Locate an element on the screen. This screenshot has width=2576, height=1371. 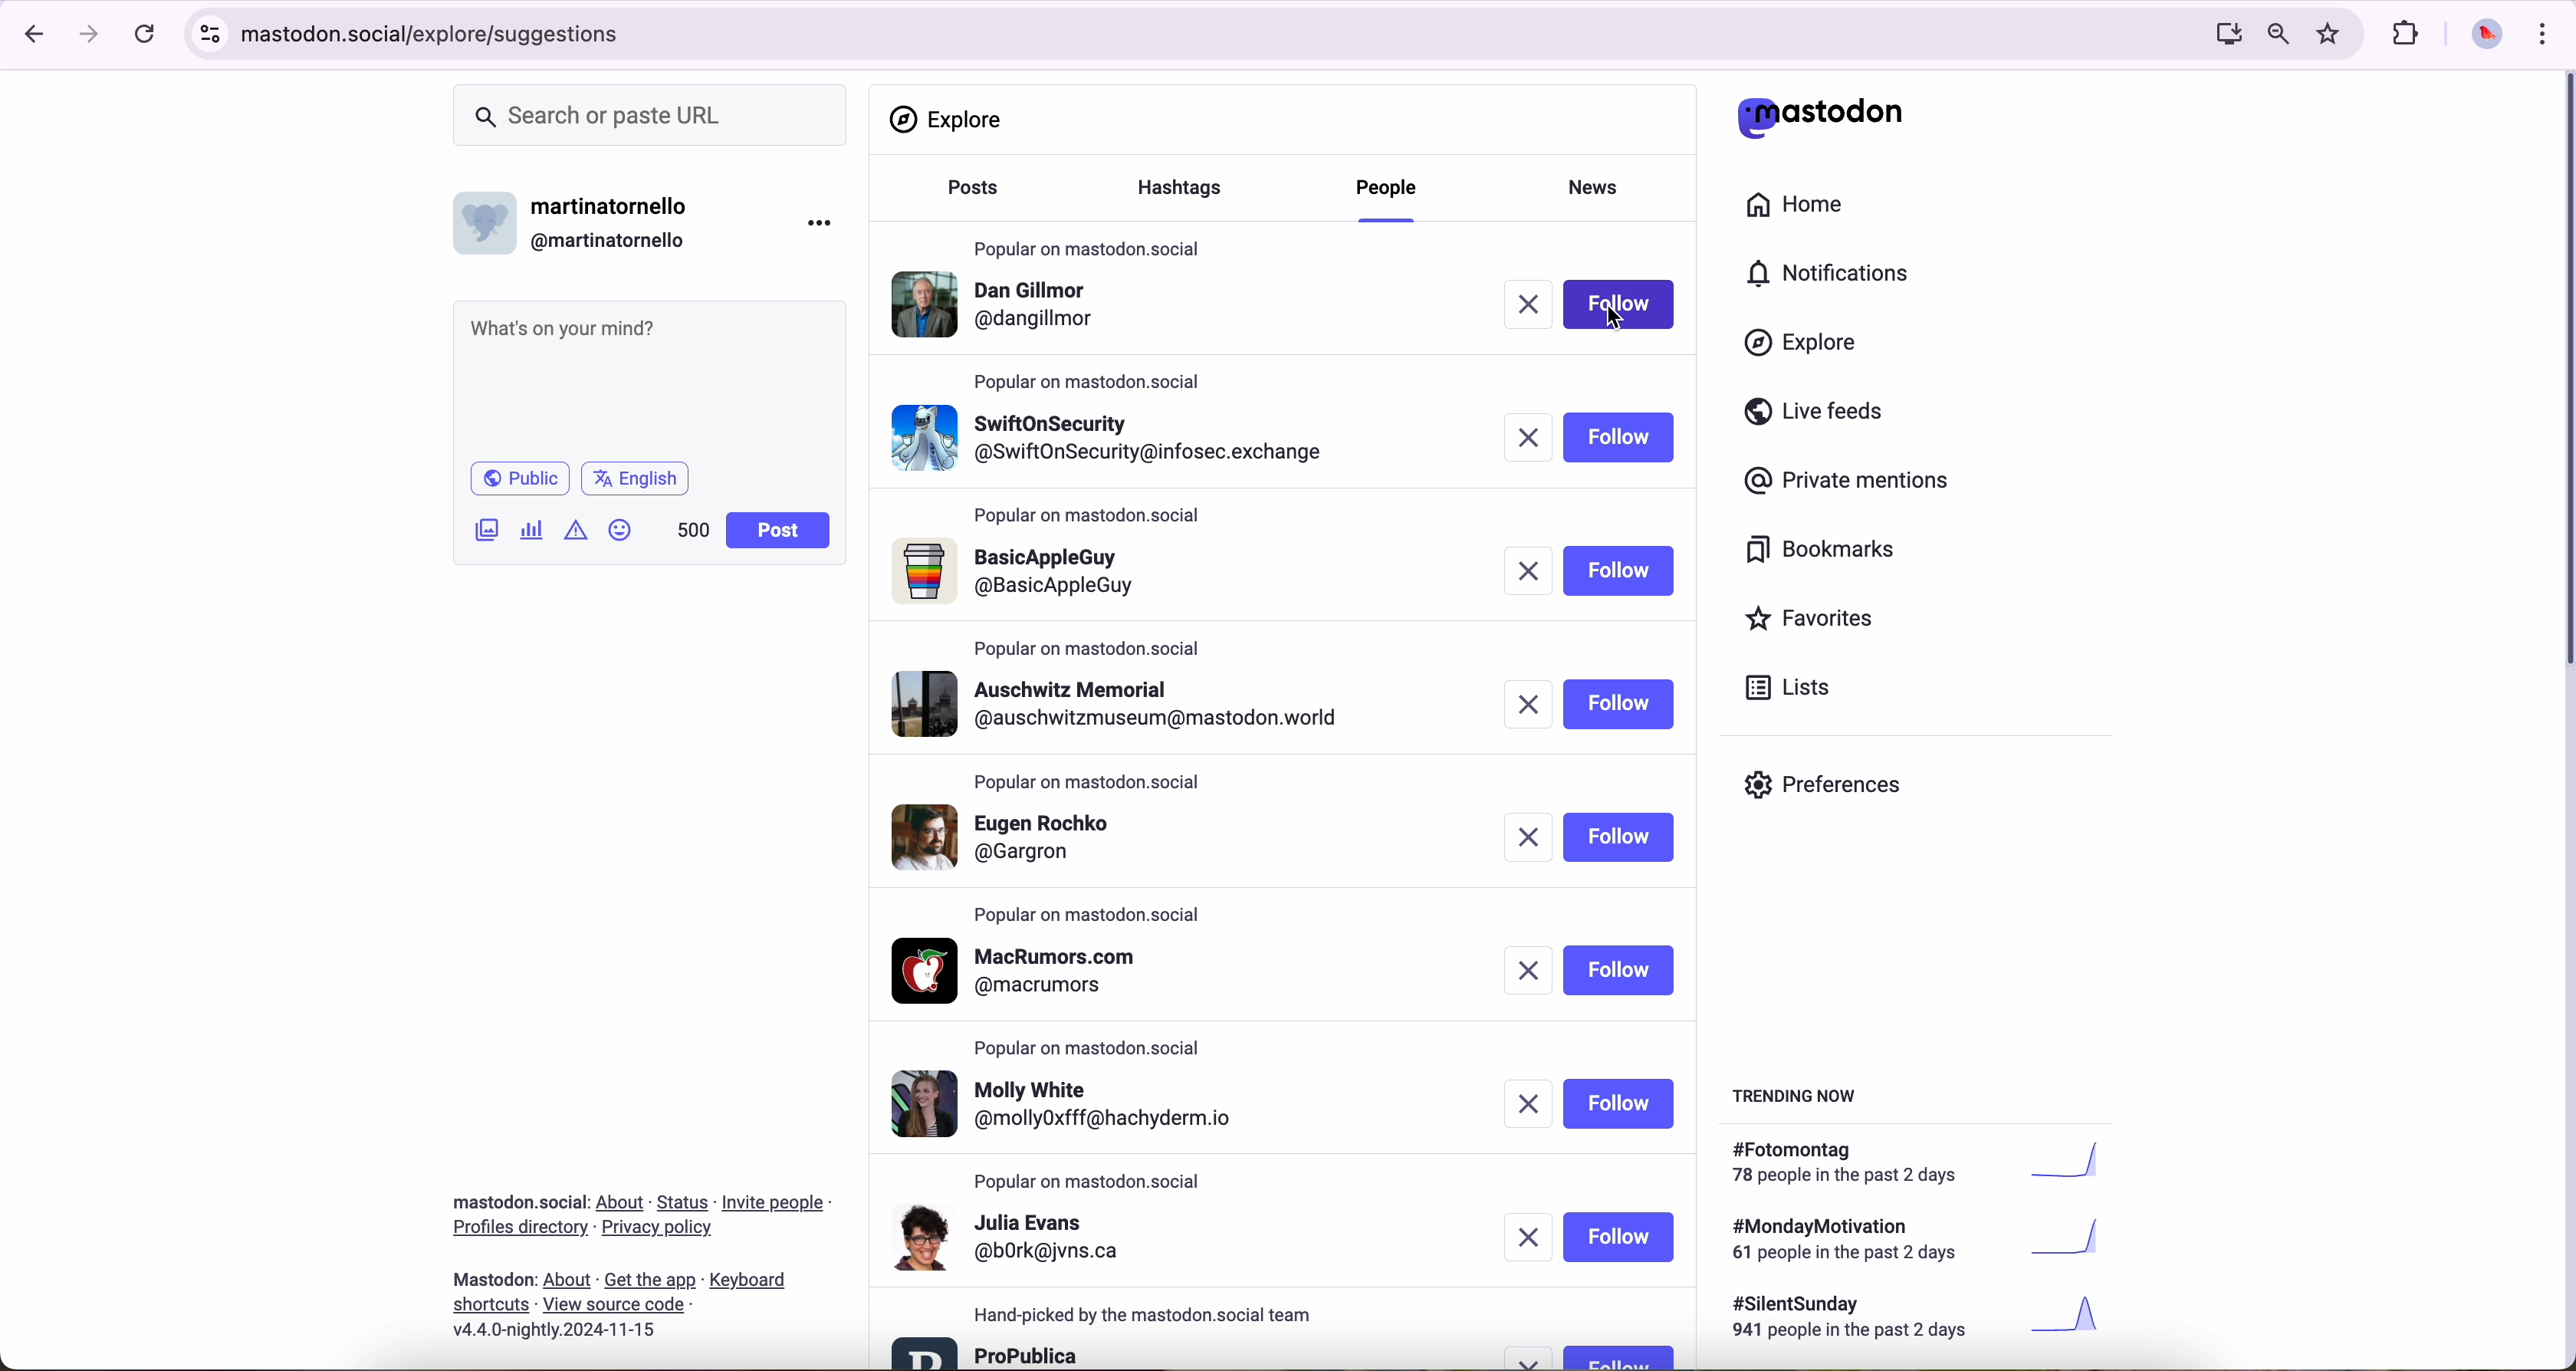
lists is located at coordinates (1780, 687).